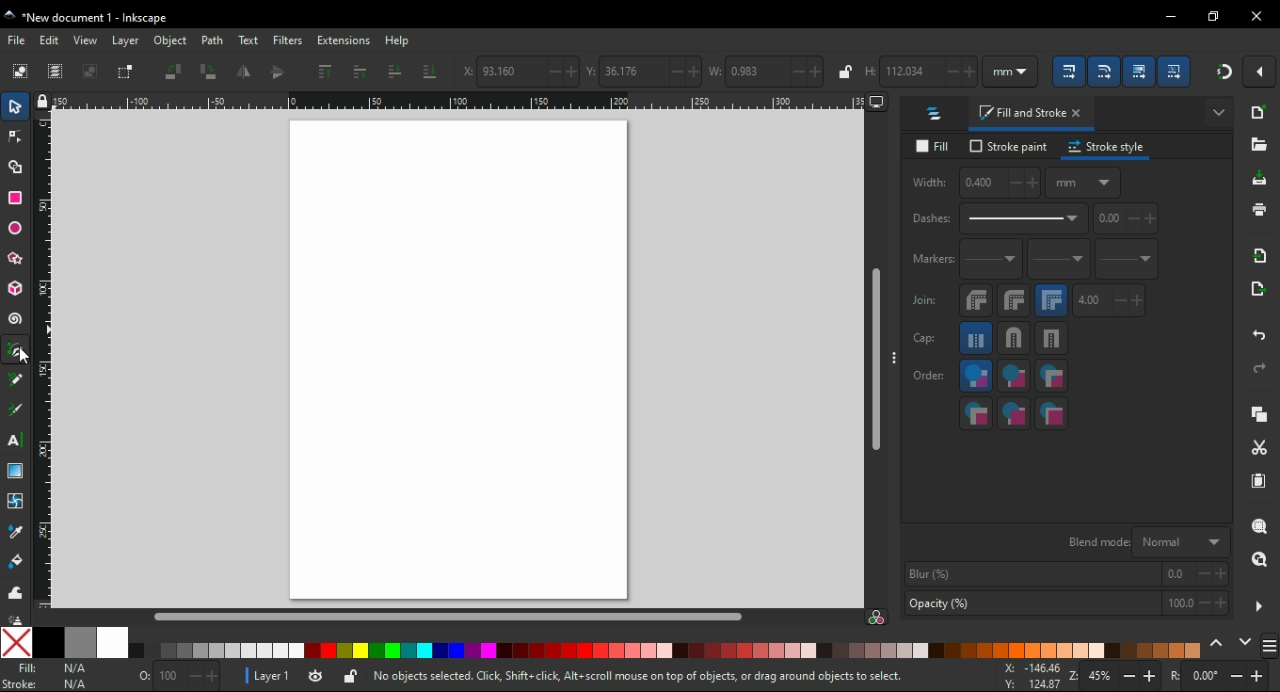 Image resolution: width=1280 pixels, height=692 pixels. Describe the element at coordinates (1145, 541) in the screenshot. I see `blend mode Normal` at that location.